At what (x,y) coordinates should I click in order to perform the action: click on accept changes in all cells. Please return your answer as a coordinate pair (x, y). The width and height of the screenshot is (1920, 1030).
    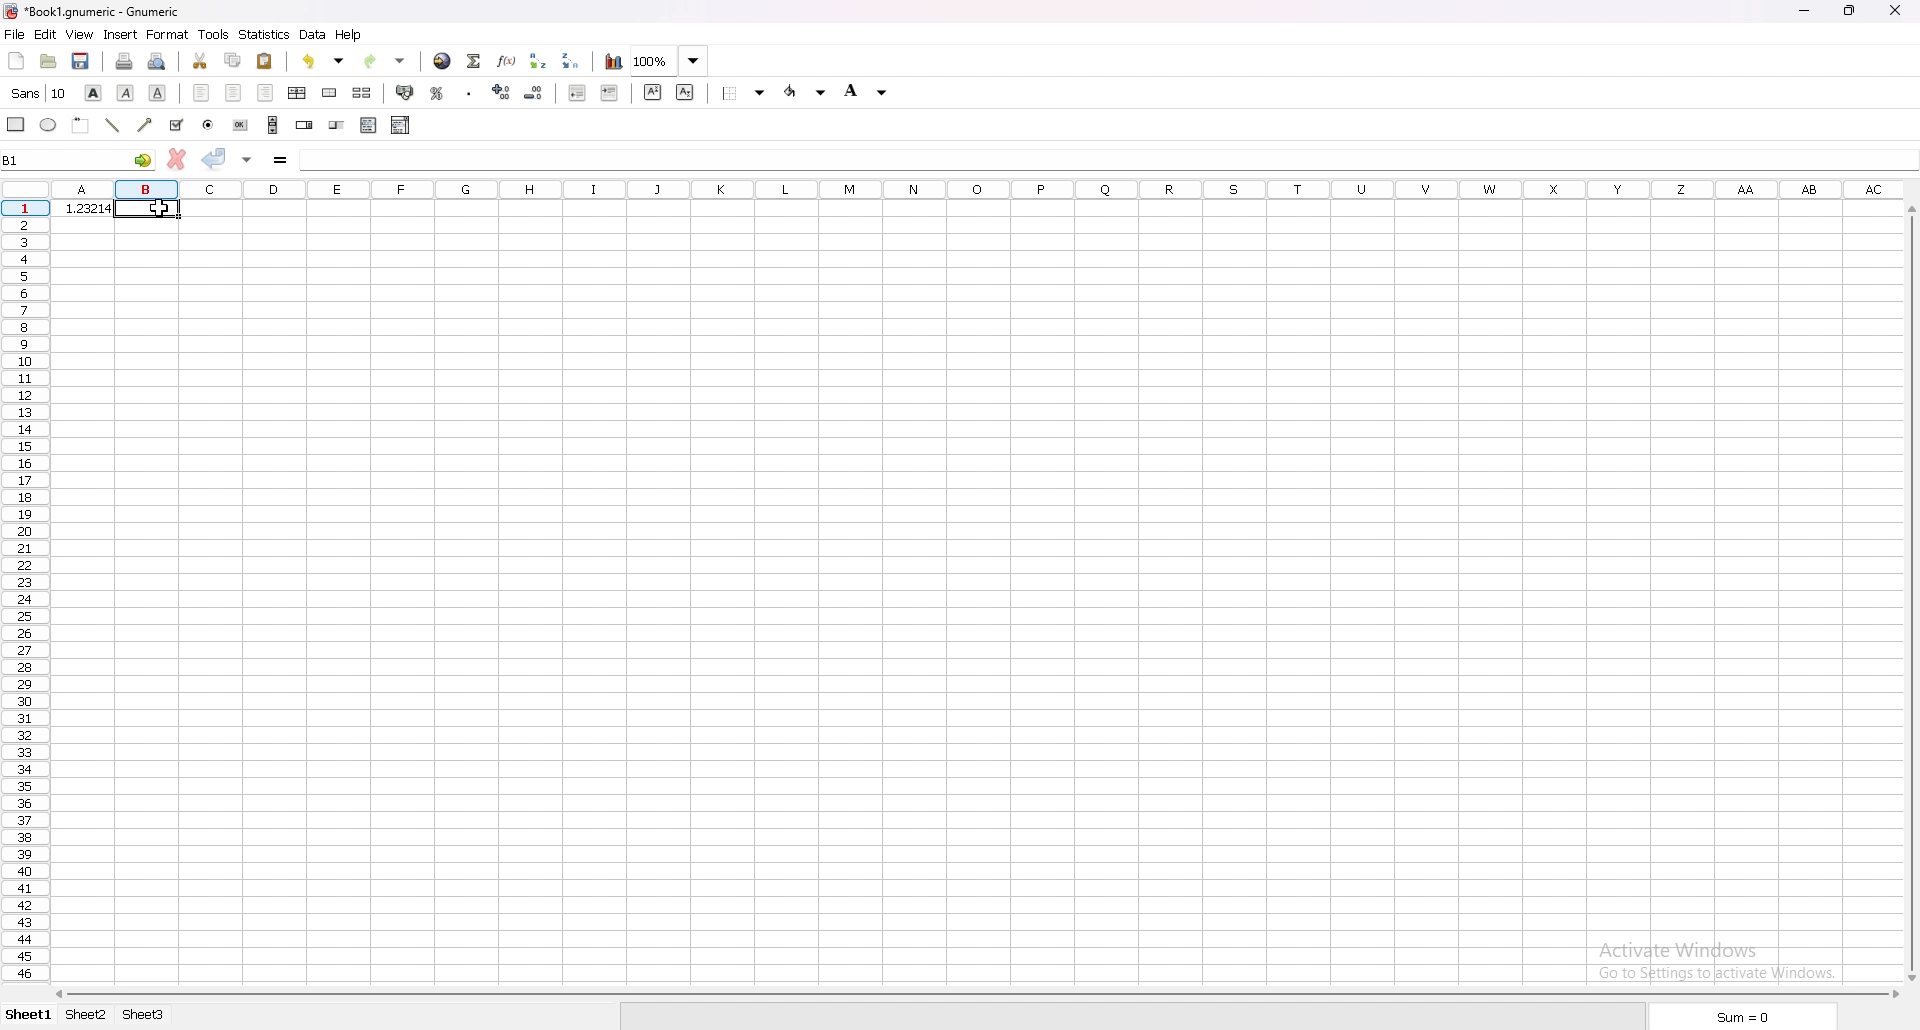
    Looking at the image, I should click on (247, 159).